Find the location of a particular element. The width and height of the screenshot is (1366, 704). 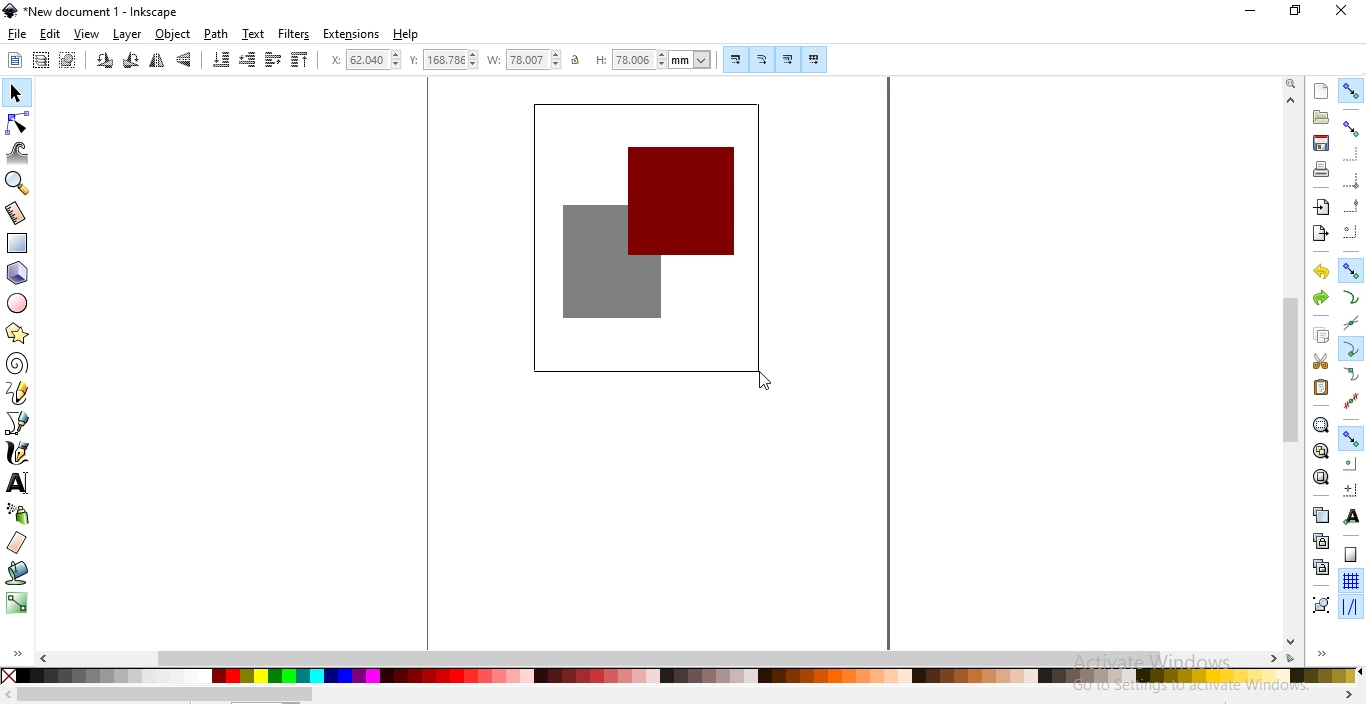

zoom in or out is located at coordinates (15, 183).